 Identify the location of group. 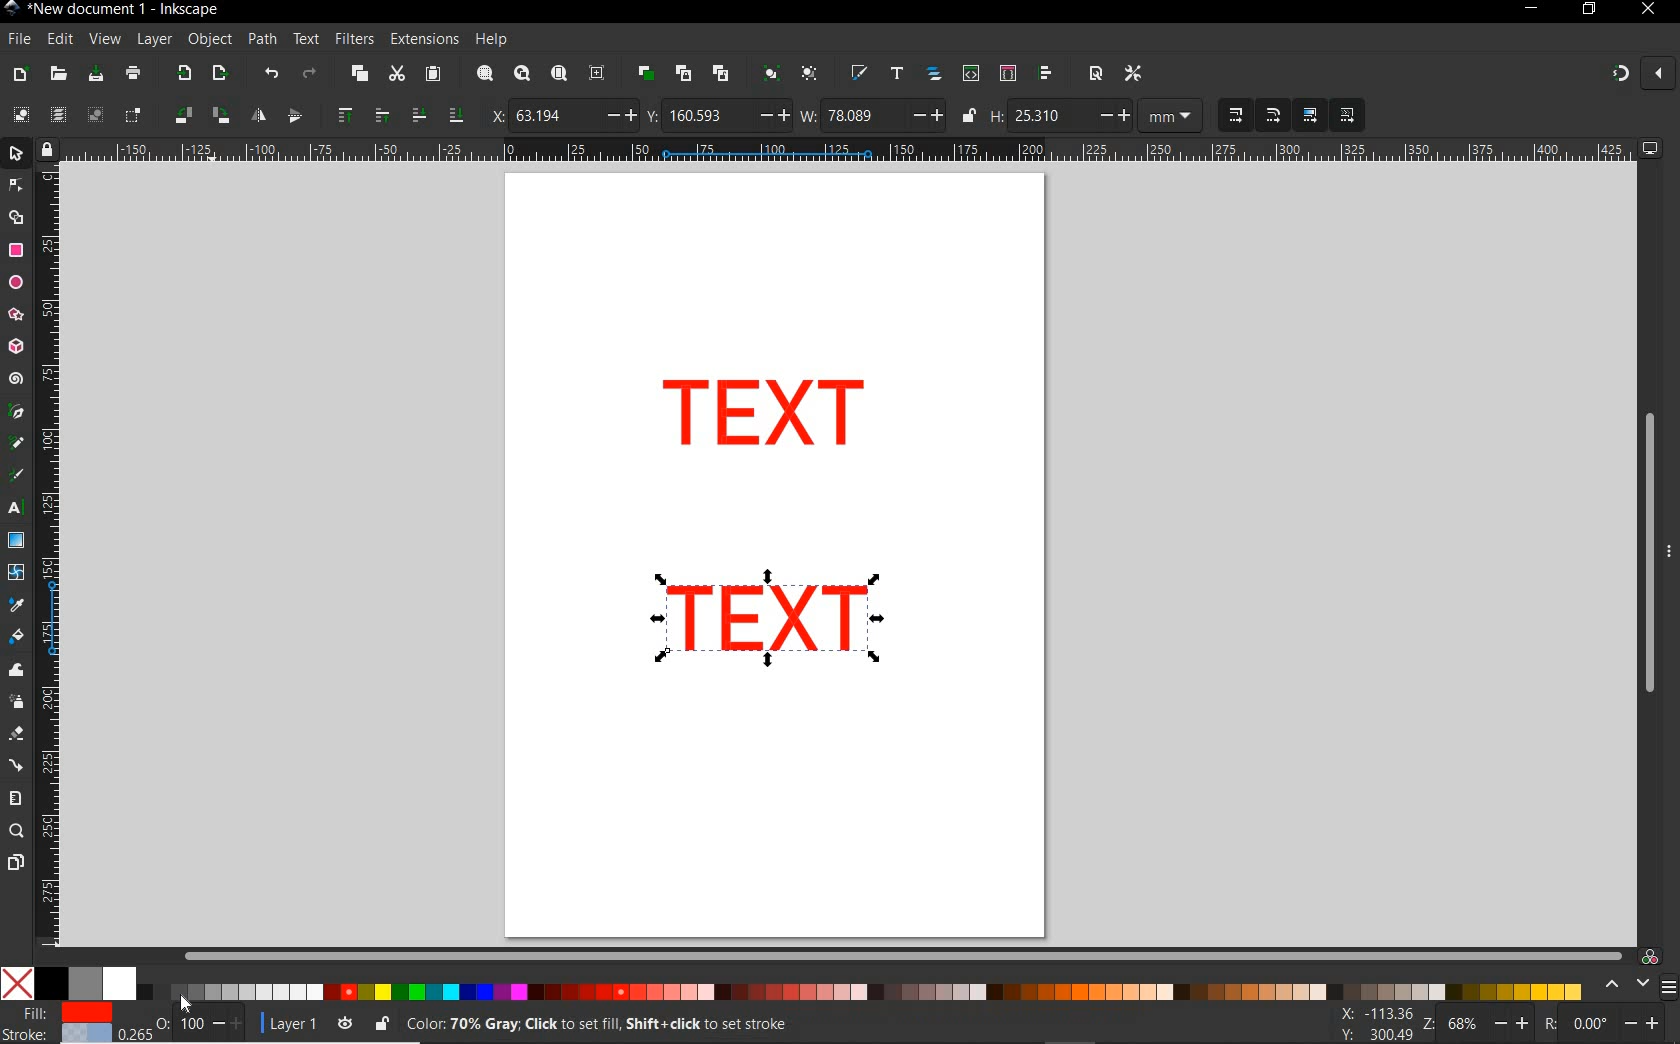
(768, 75).